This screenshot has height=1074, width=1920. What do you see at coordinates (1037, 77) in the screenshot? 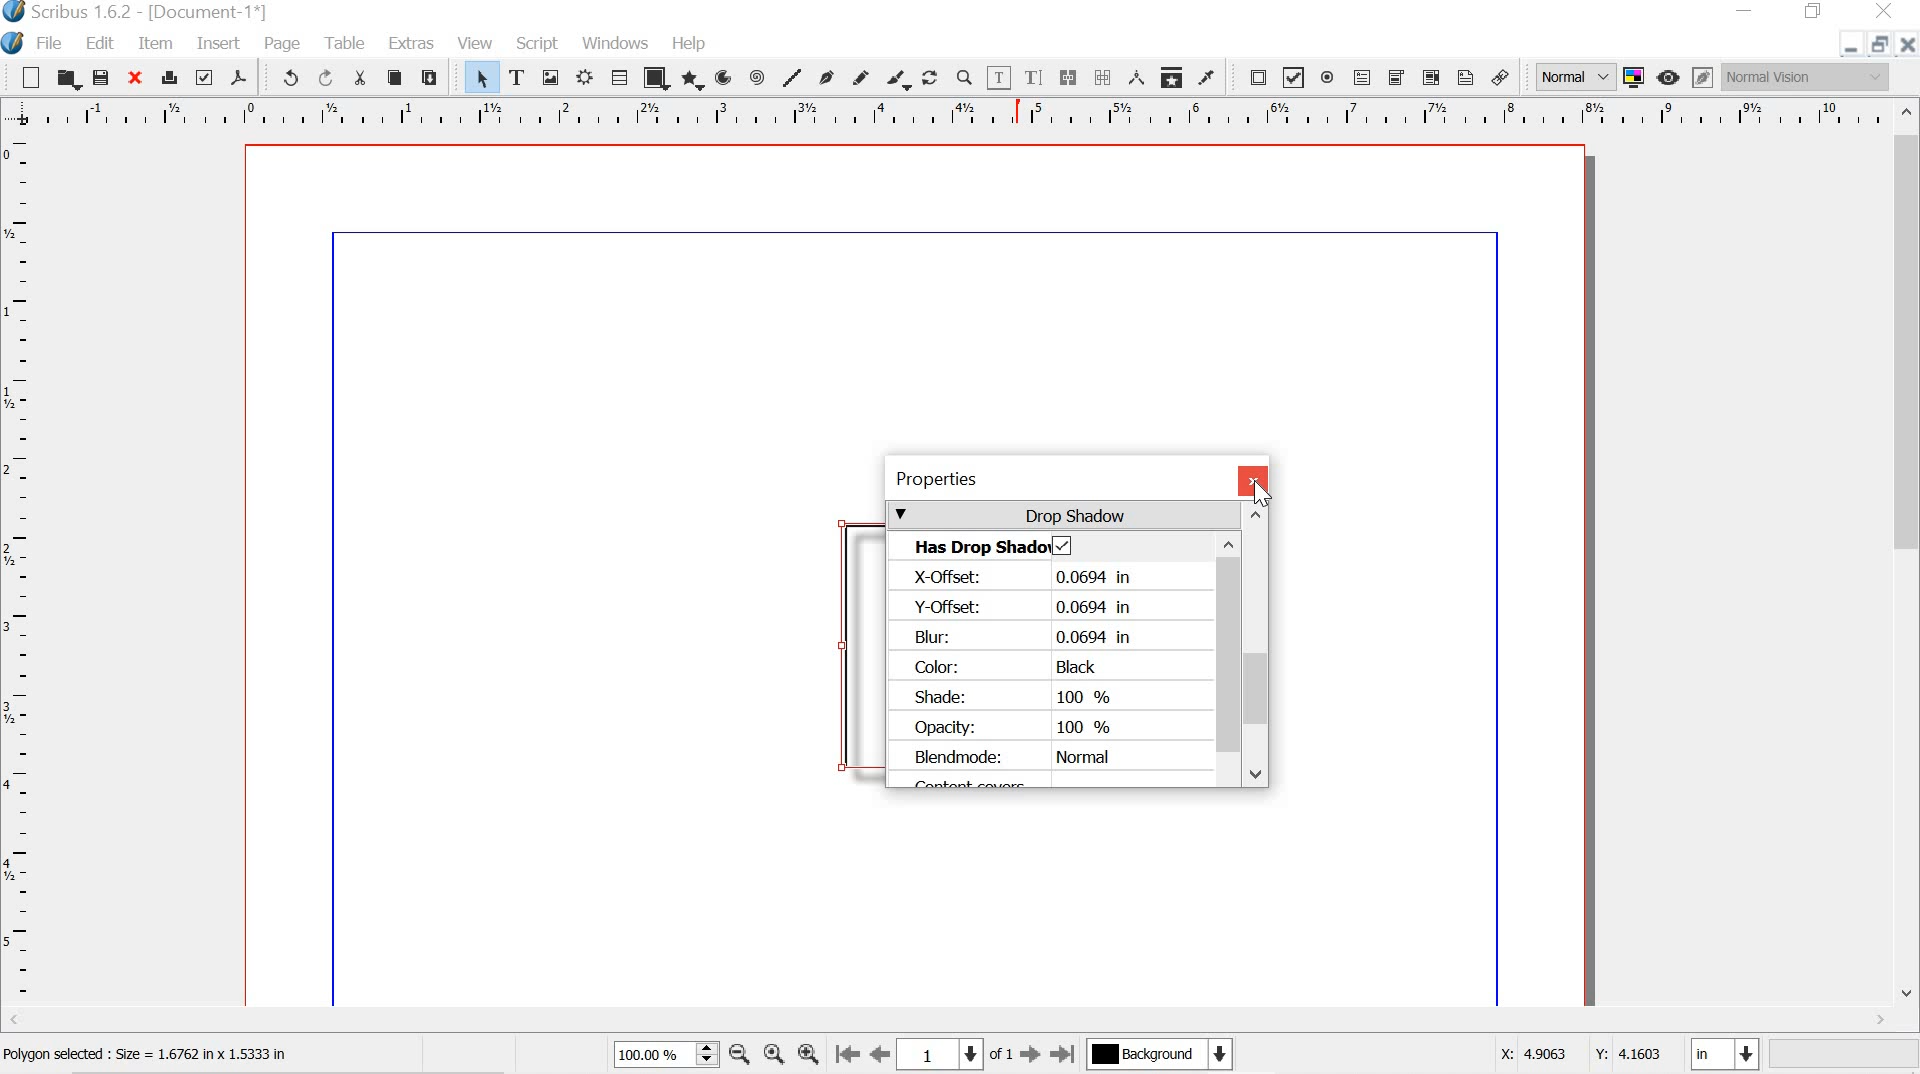
I see `edit text with story editor` at bounding box center [1037, 77].